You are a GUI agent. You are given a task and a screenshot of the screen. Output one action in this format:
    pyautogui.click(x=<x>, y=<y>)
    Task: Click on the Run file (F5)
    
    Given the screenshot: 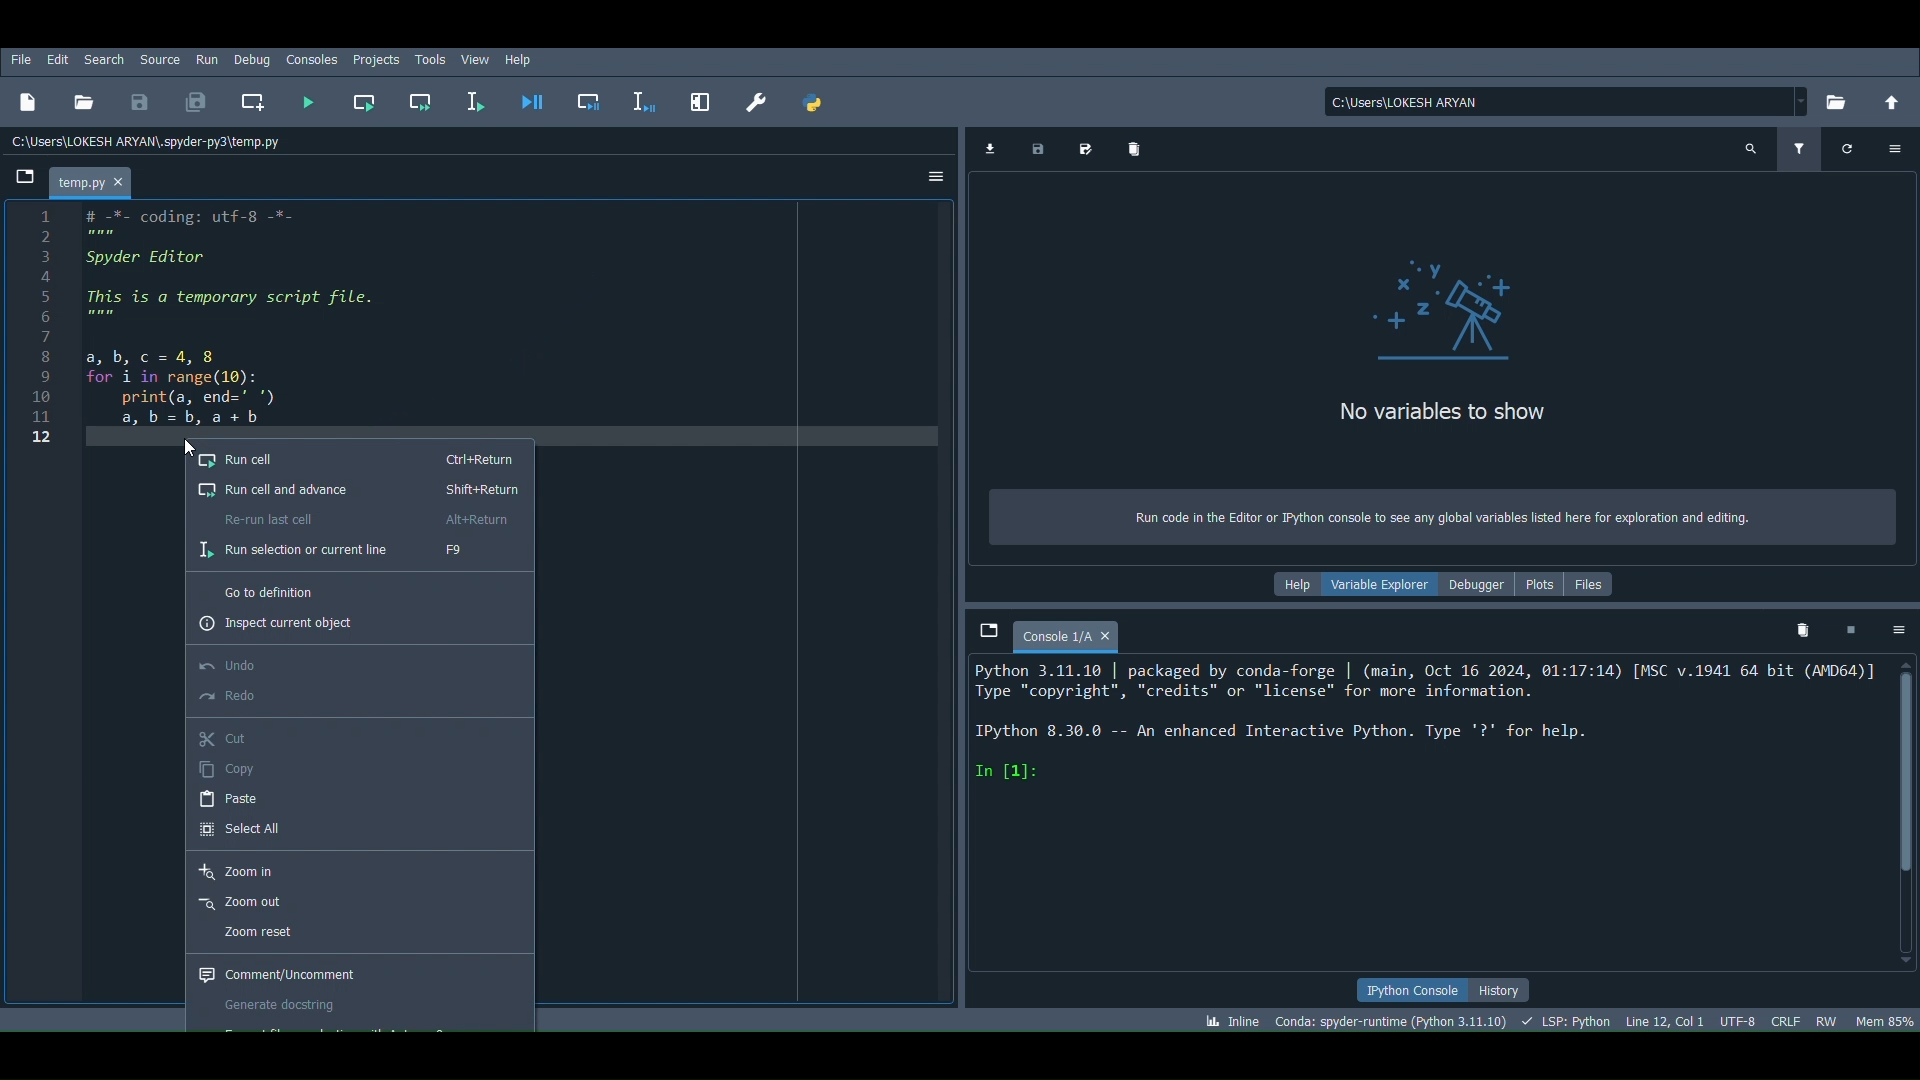 What is the action you would take?
    pyautogui.click(x=311, y=102)
    